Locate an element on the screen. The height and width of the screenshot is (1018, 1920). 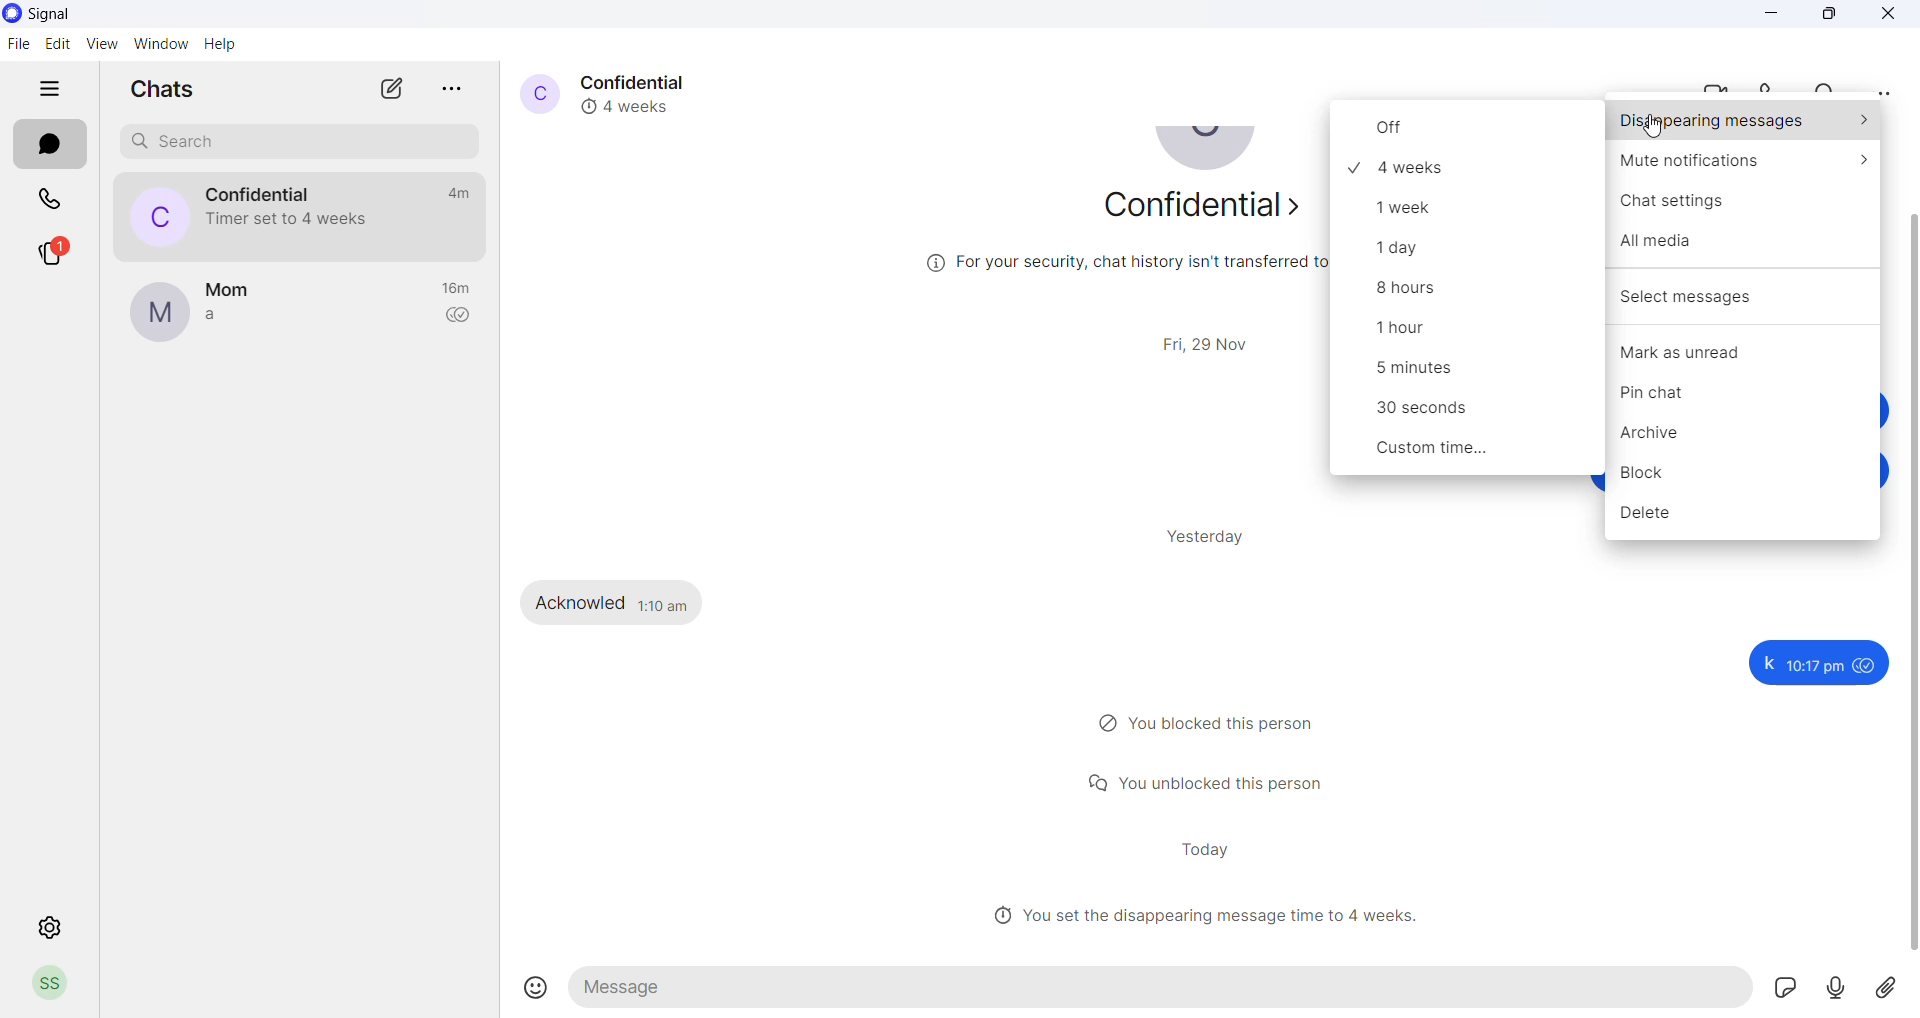
profile is located at coordinates (58, 985).